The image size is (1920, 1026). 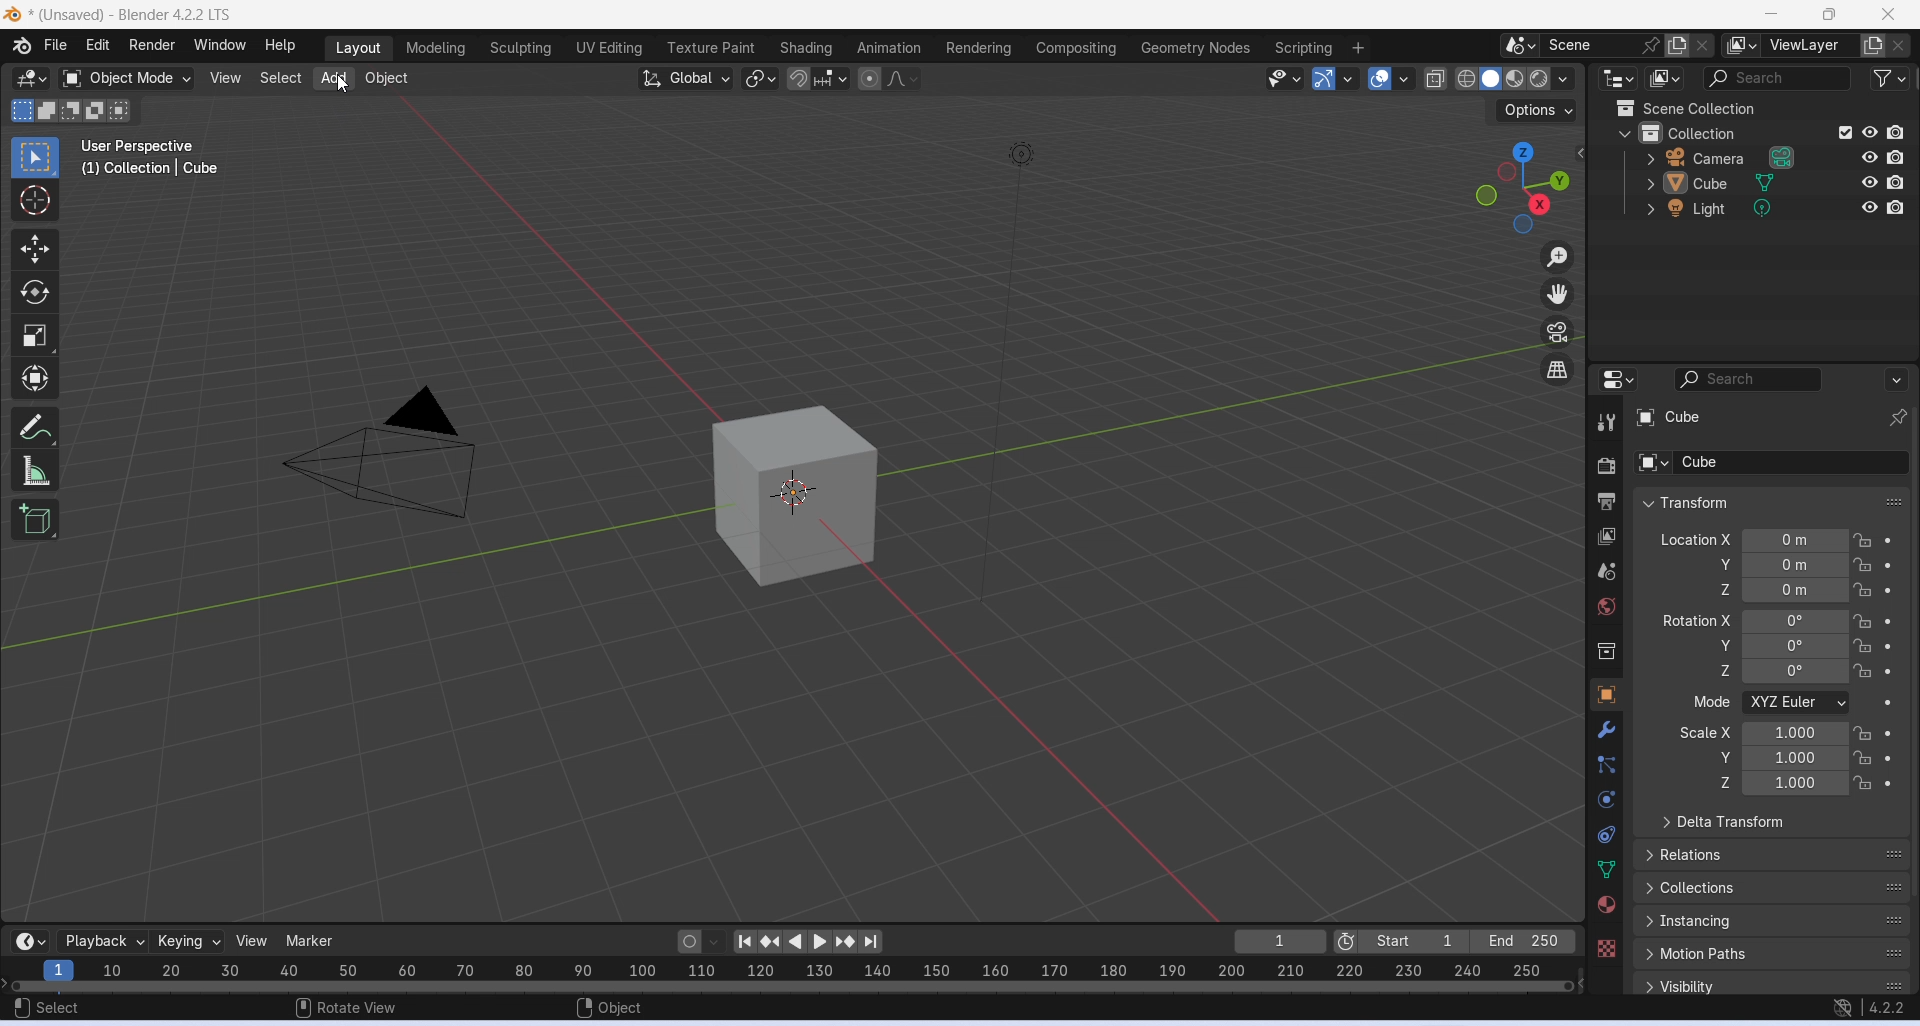 I want to click on z, so click(x=1711, y=670).